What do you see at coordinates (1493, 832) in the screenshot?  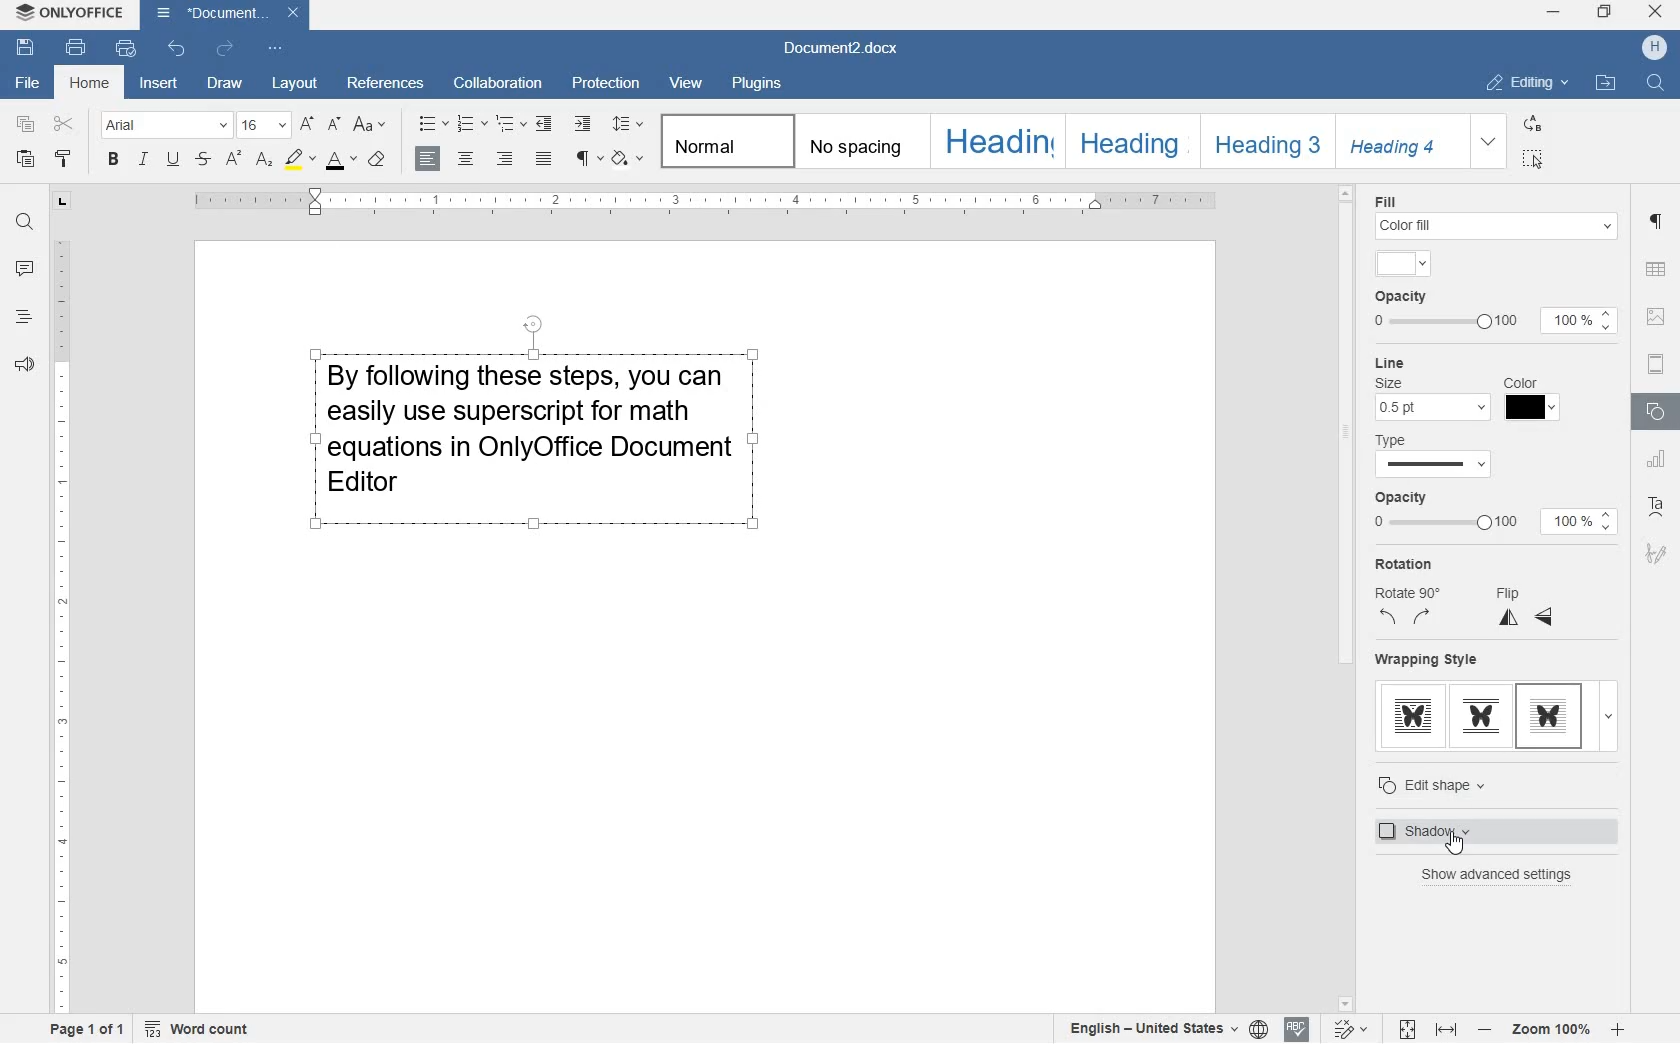 I see `shadow` at bounding box center [1493, 832].